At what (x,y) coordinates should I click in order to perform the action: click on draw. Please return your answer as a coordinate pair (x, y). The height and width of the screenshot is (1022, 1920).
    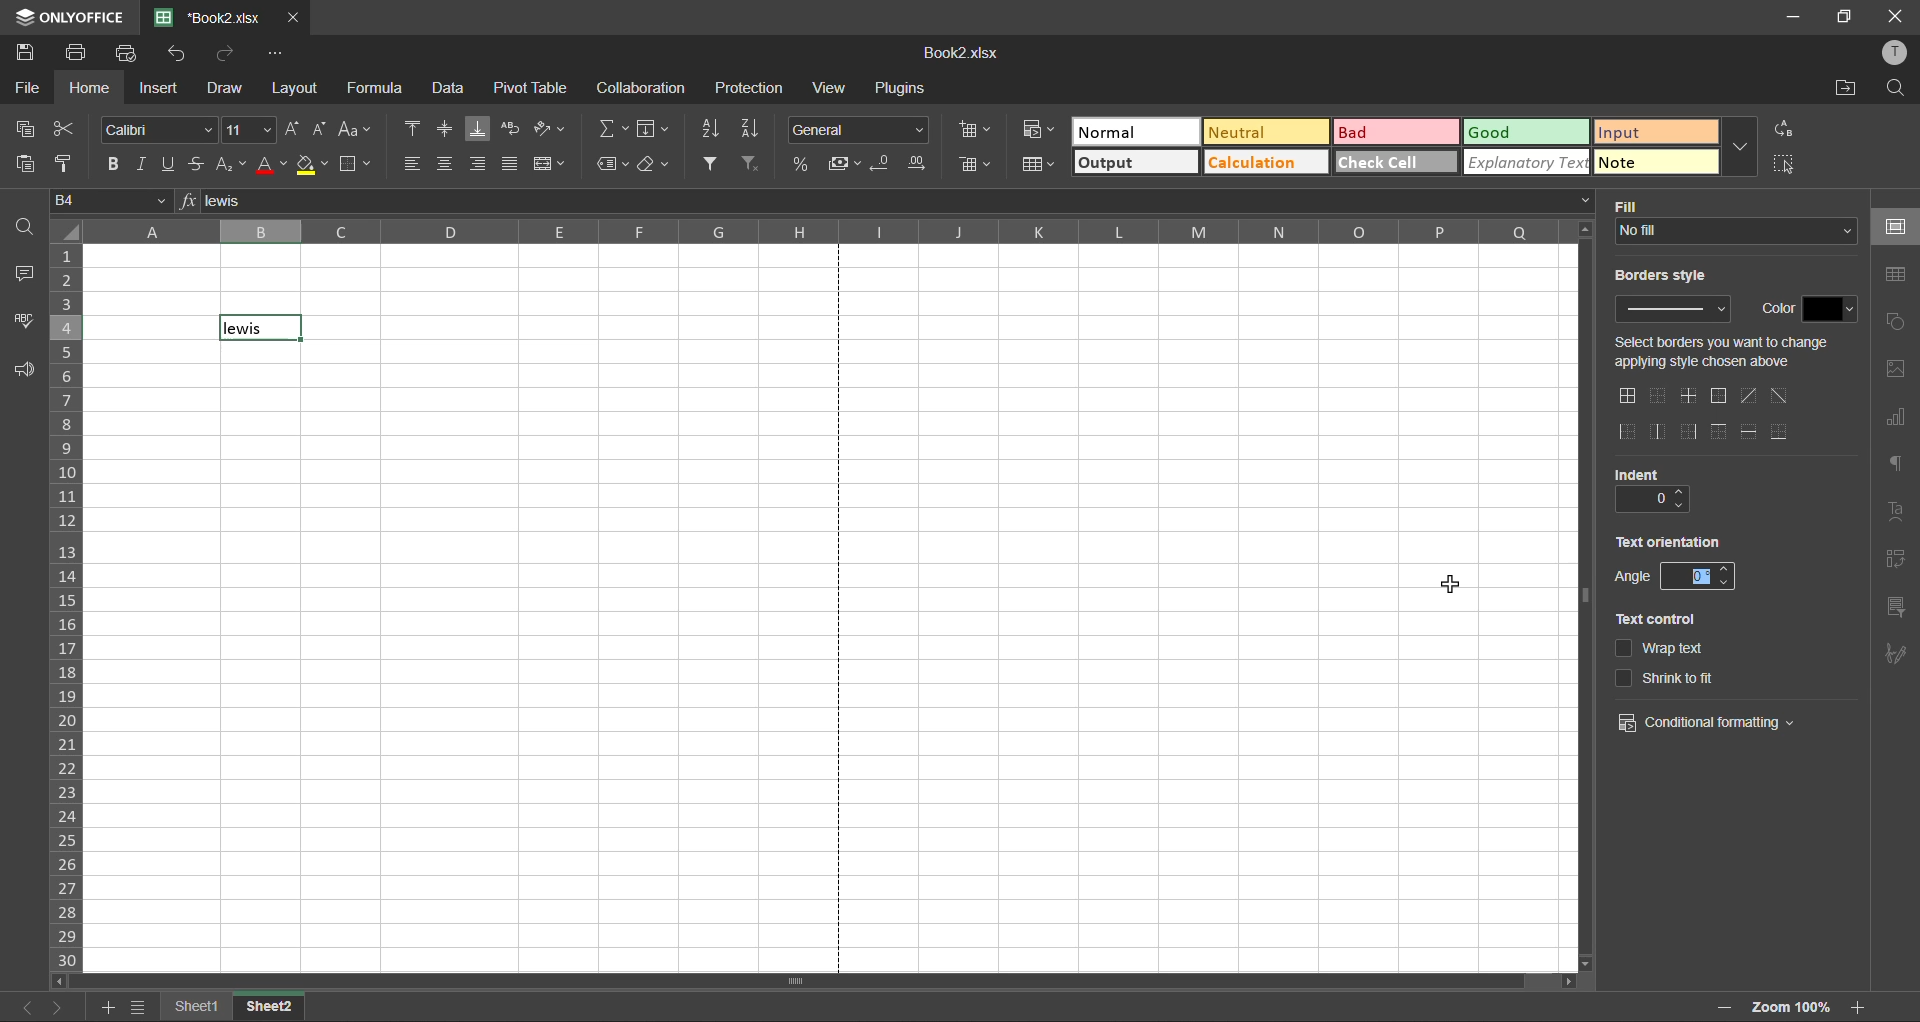
    Looking at the image, I should click on (227, 89).